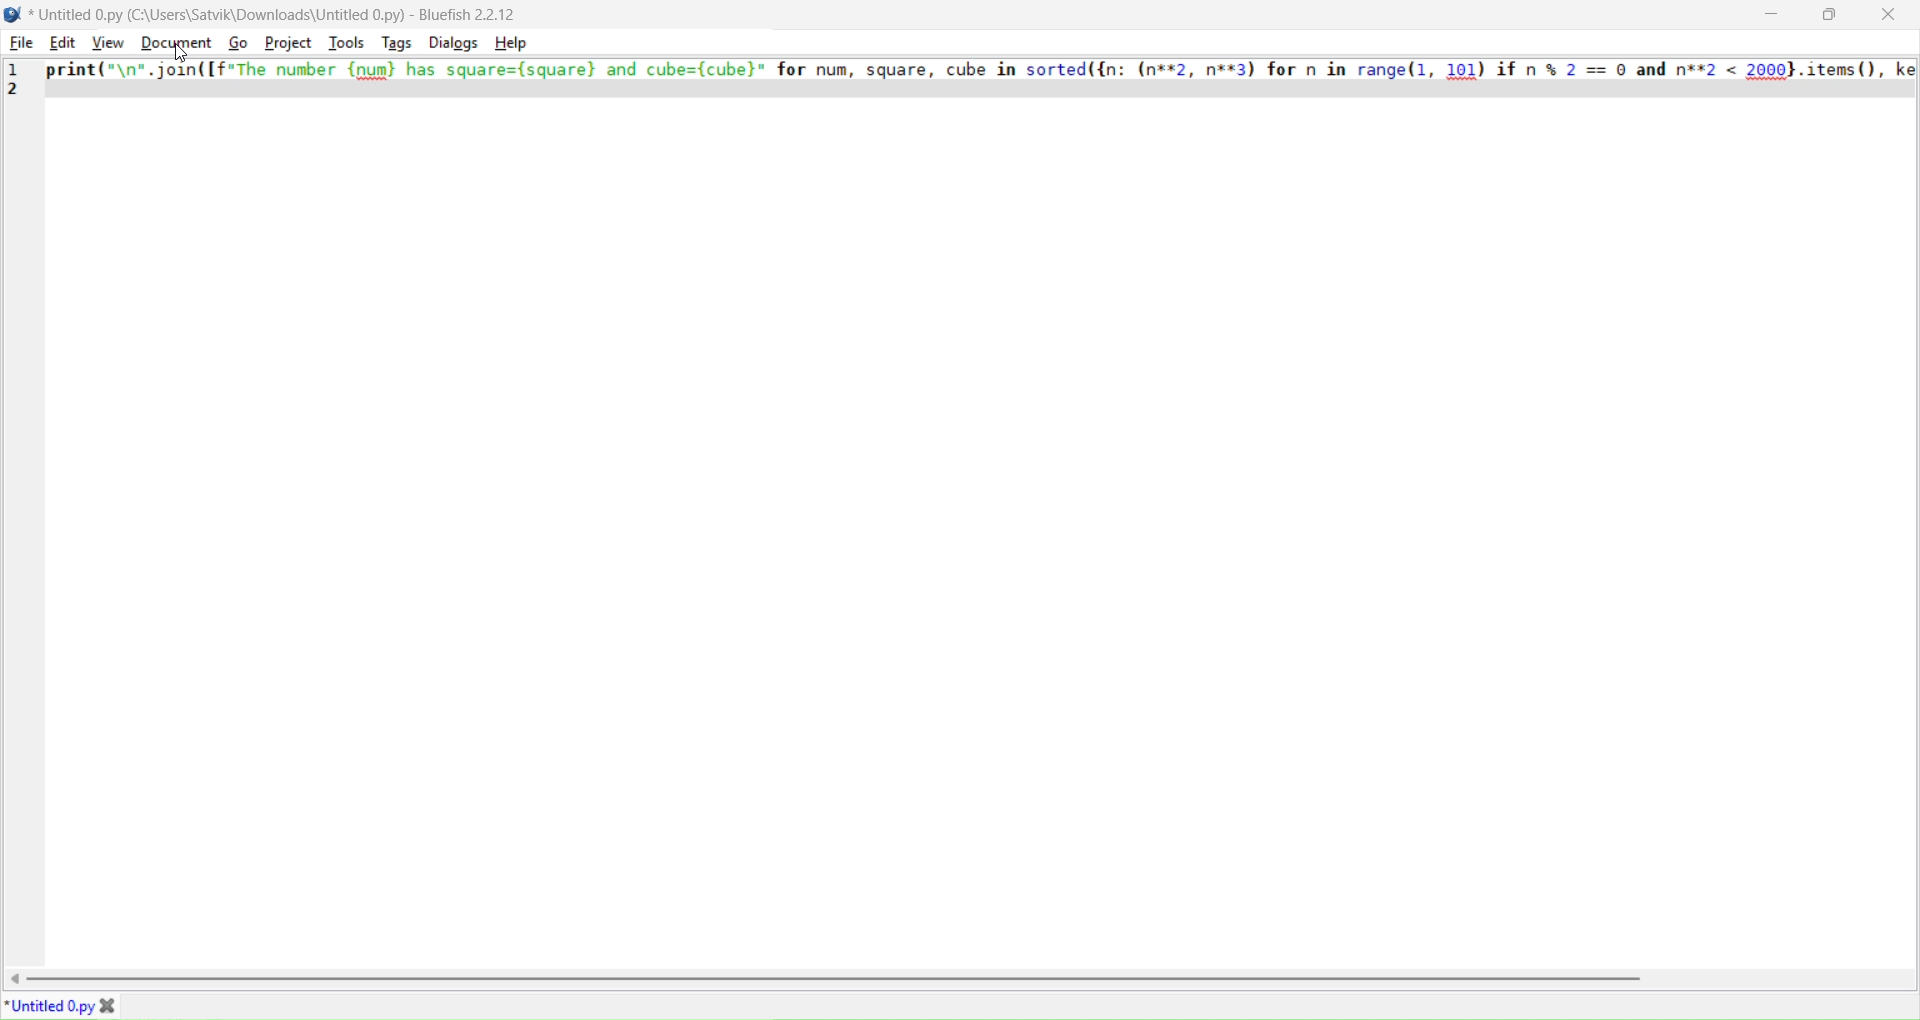 The width and height of the screenshot is (1920, 1020). Describe the element at coordinates (1888, 14) in the screenshot. I see `close` at that location.